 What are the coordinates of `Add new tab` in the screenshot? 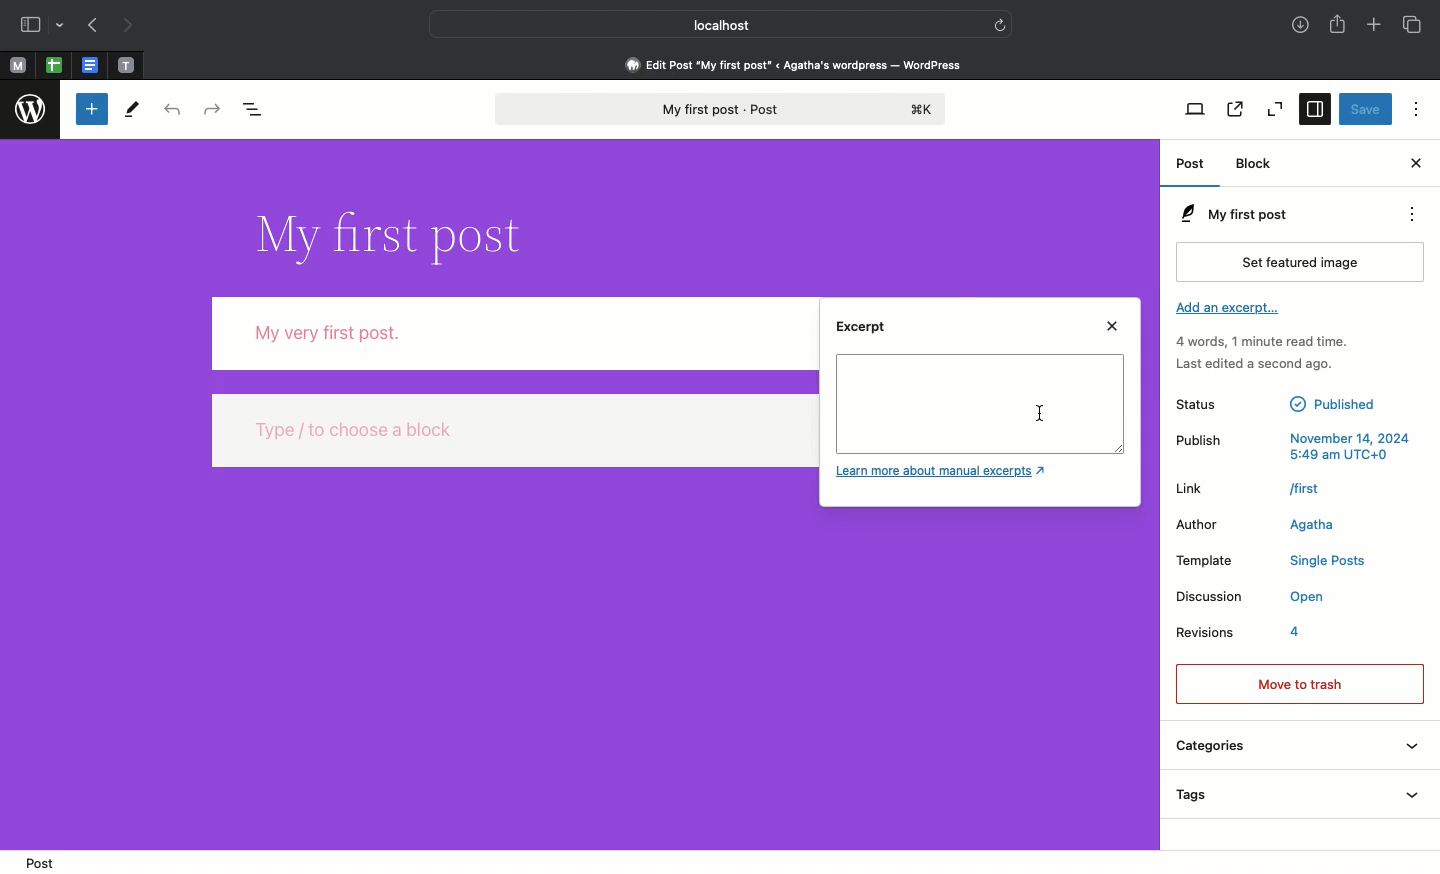 It's located at (1373, 26).